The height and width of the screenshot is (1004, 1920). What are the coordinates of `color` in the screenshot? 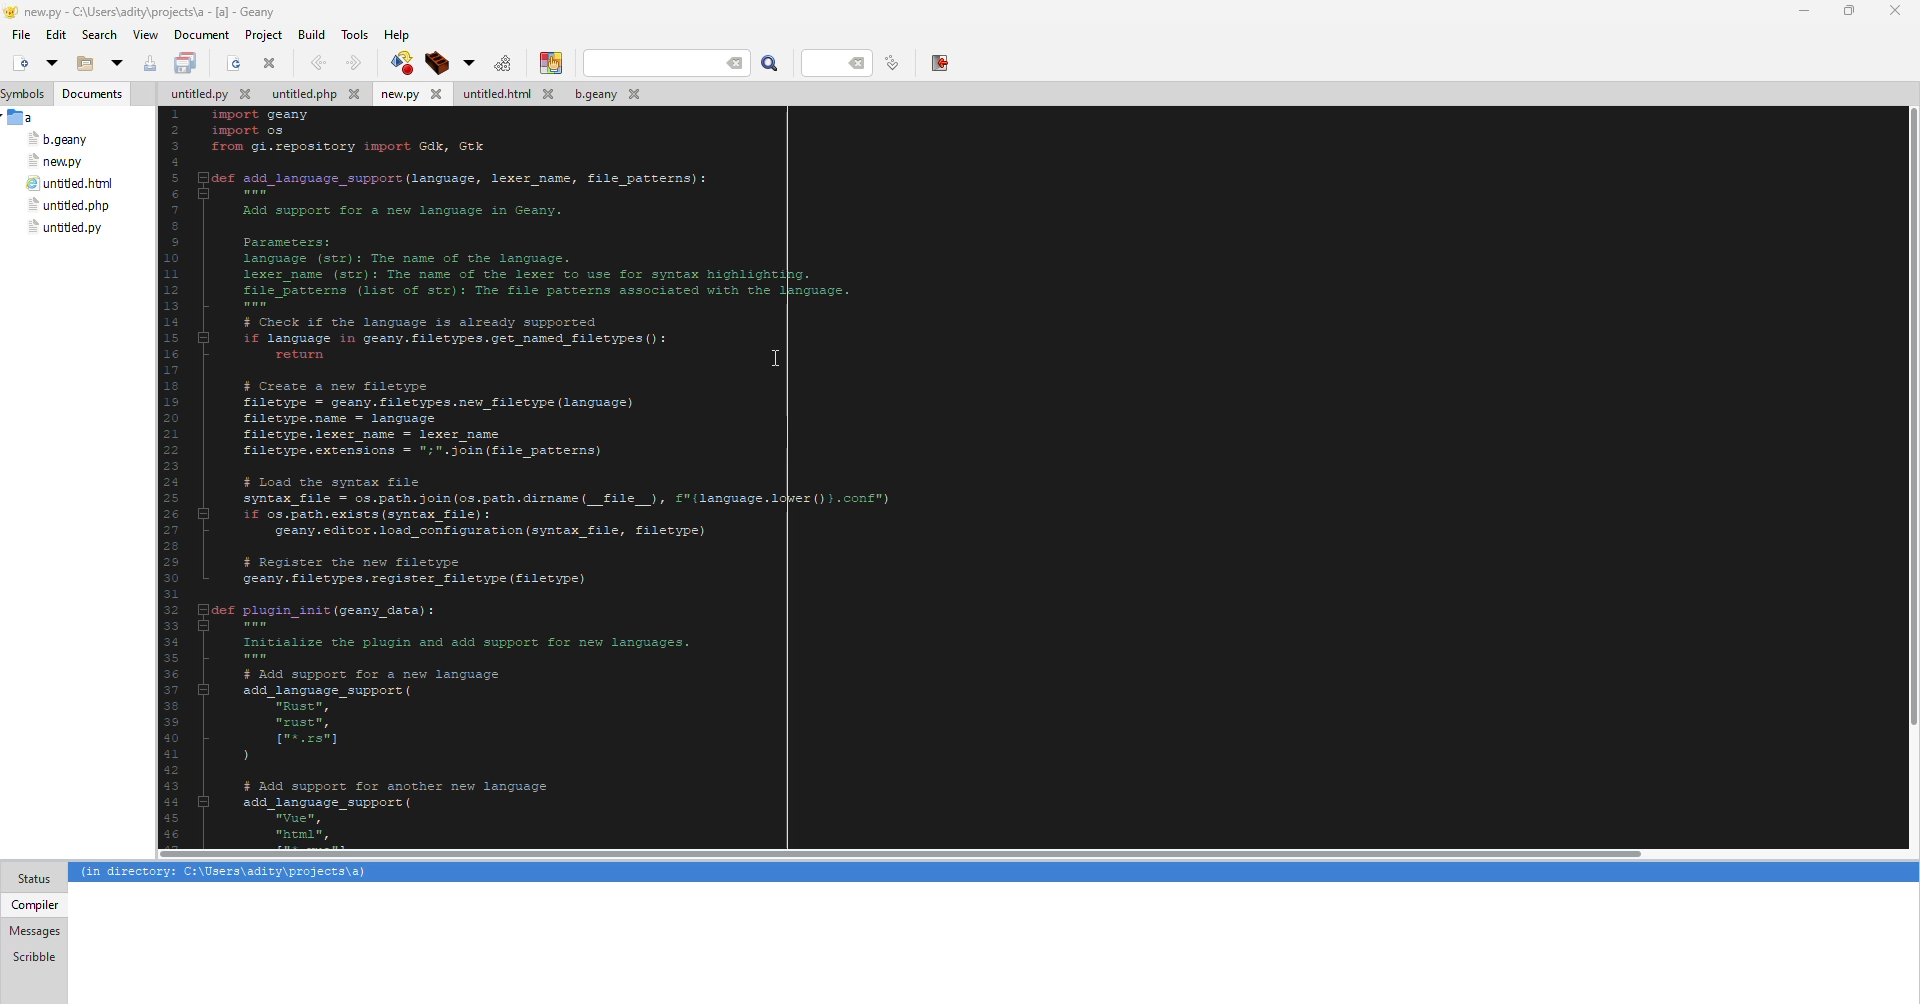 It's located at (551, 64).